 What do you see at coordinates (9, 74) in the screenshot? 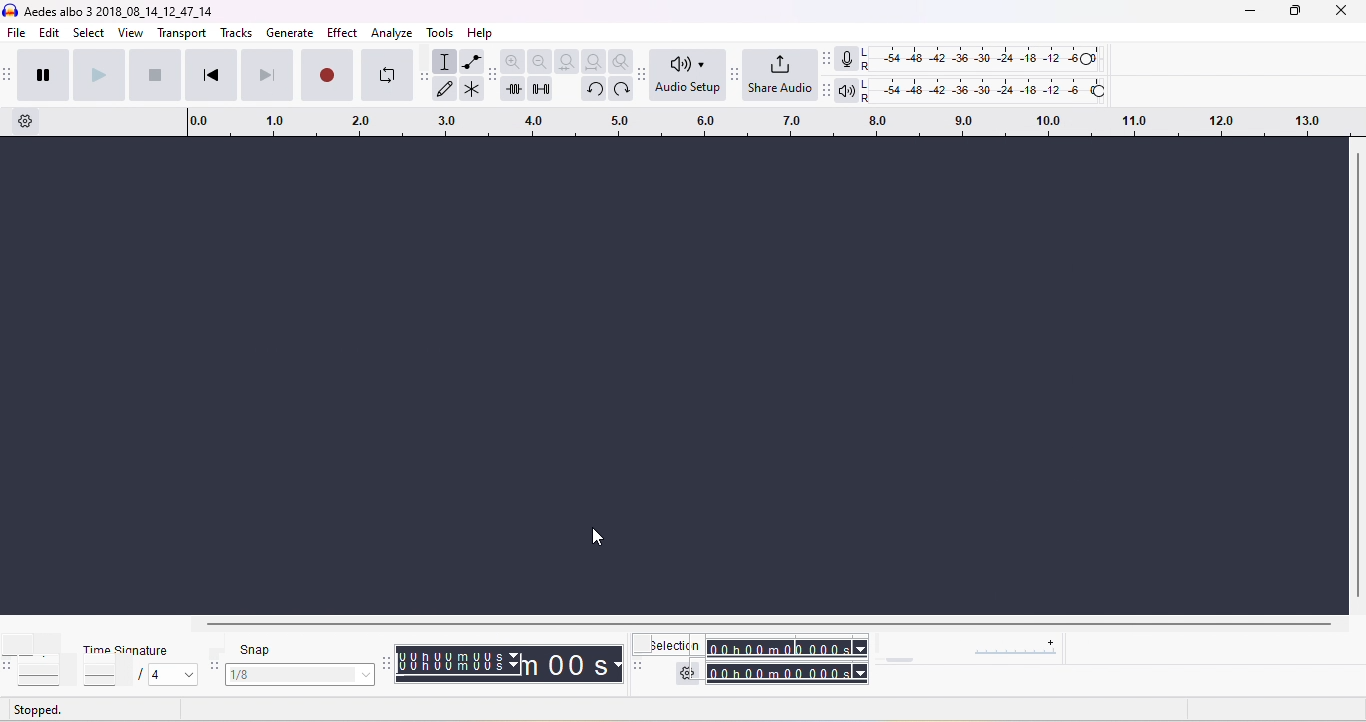
I see `audacity transport toolbar` at bounding box center [9, 74].